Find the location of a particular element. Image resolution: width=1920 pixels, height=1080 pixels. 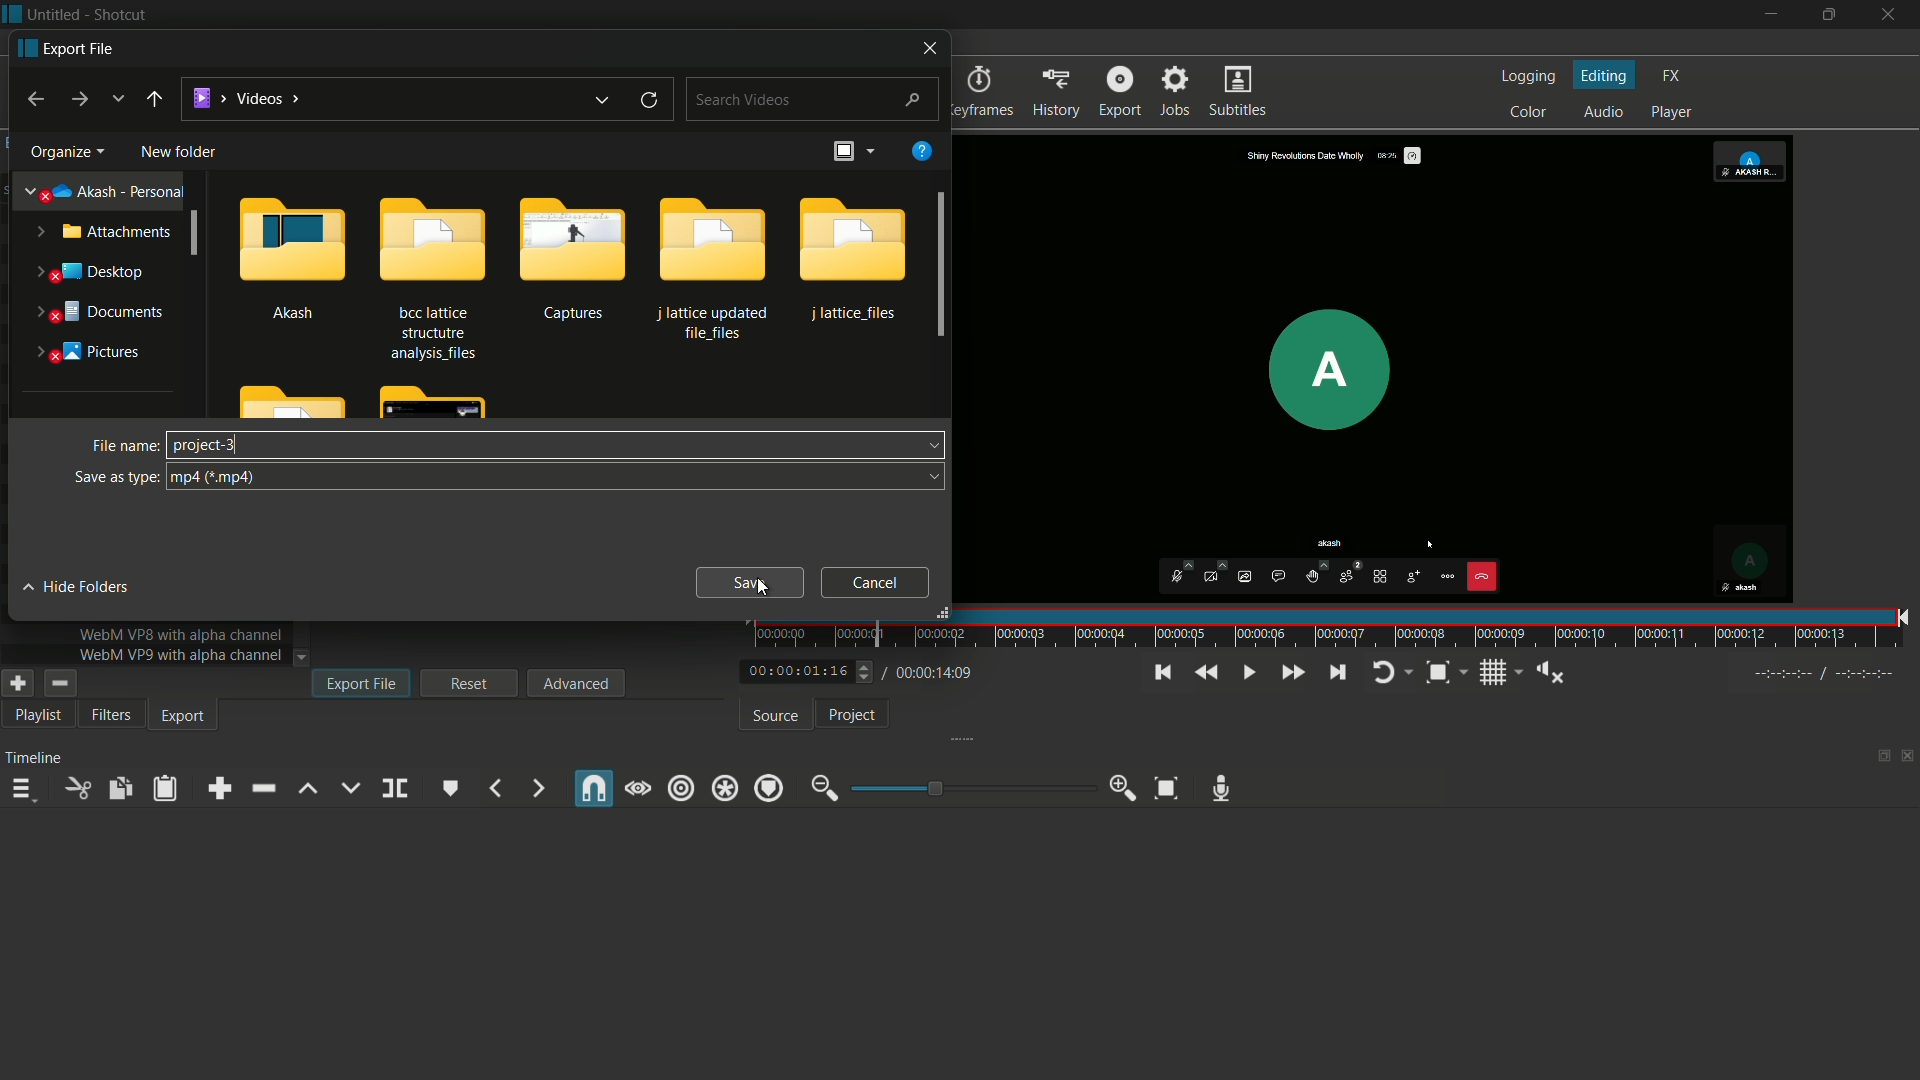

zoom in is located at coordinates (1125, 788).